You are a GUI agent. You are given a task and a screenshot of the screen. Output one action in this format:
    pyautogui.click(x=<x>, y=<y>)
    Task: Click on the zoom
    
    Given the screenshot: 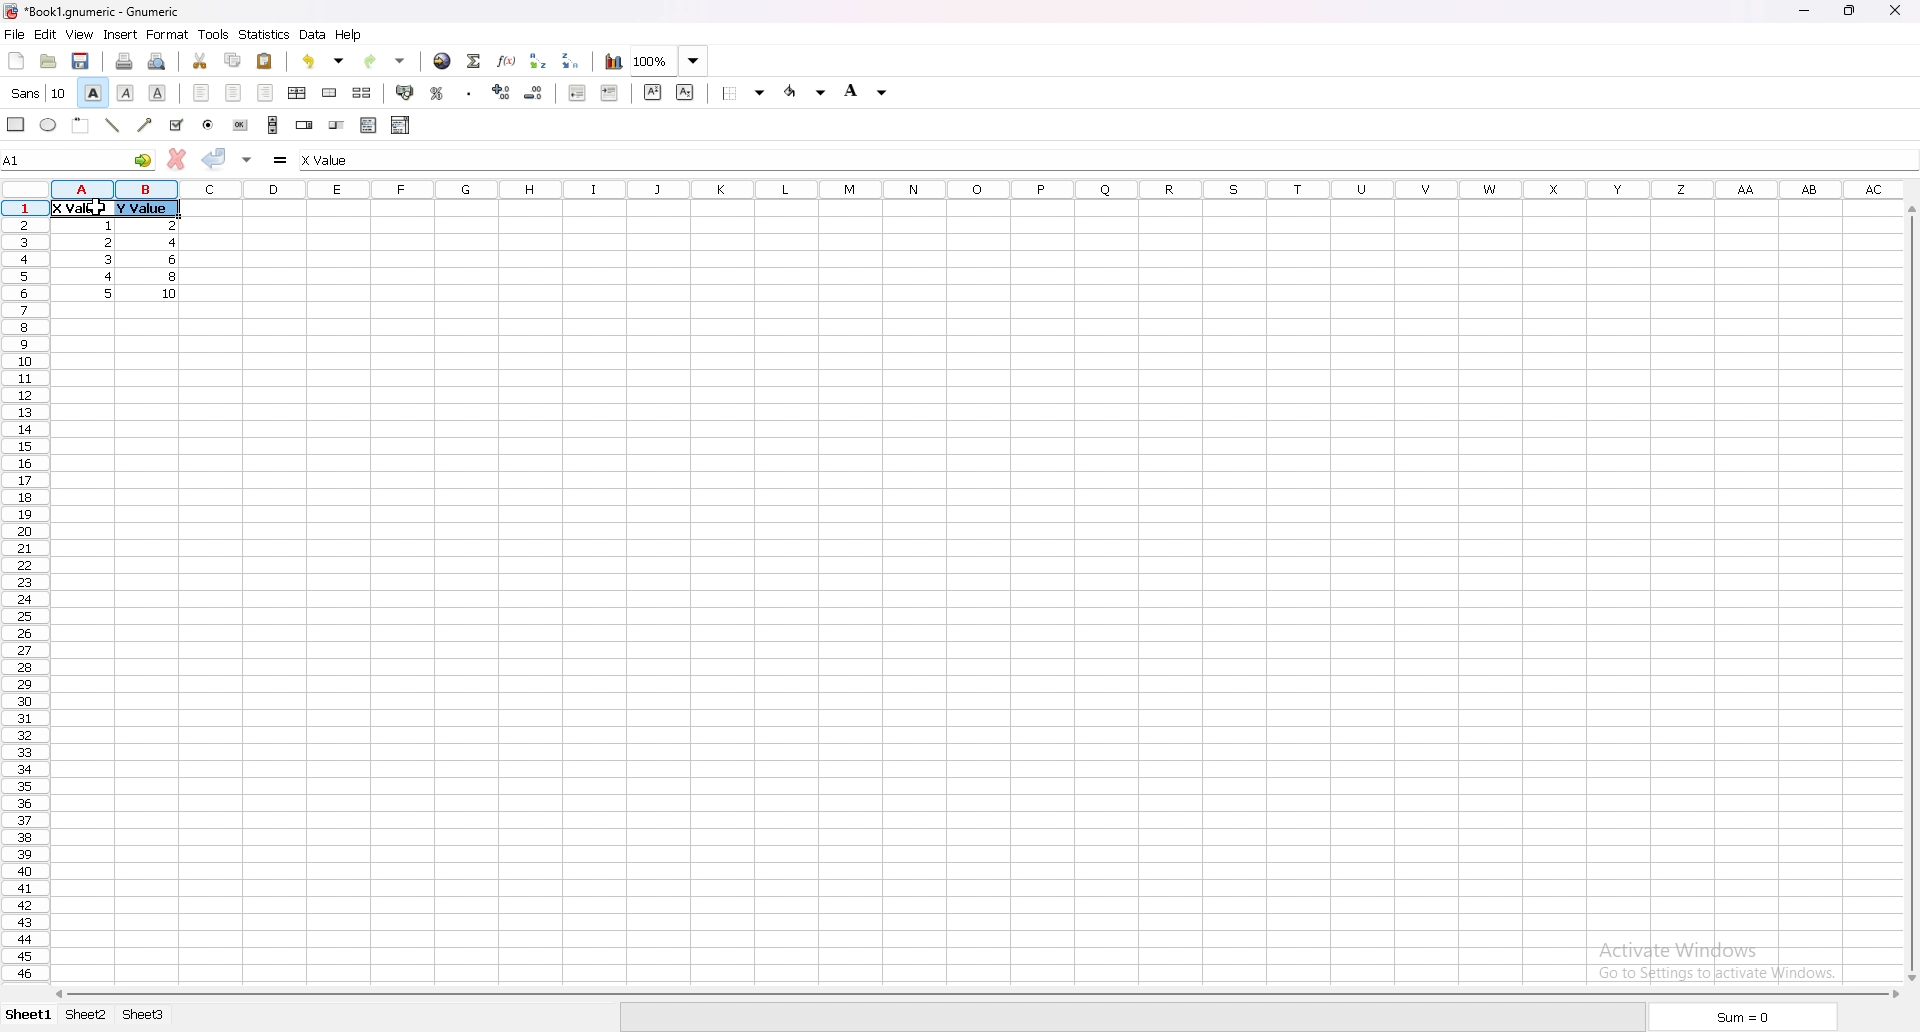 What is the action you would take?
    pyautogui.click(x=669, y=60)
    